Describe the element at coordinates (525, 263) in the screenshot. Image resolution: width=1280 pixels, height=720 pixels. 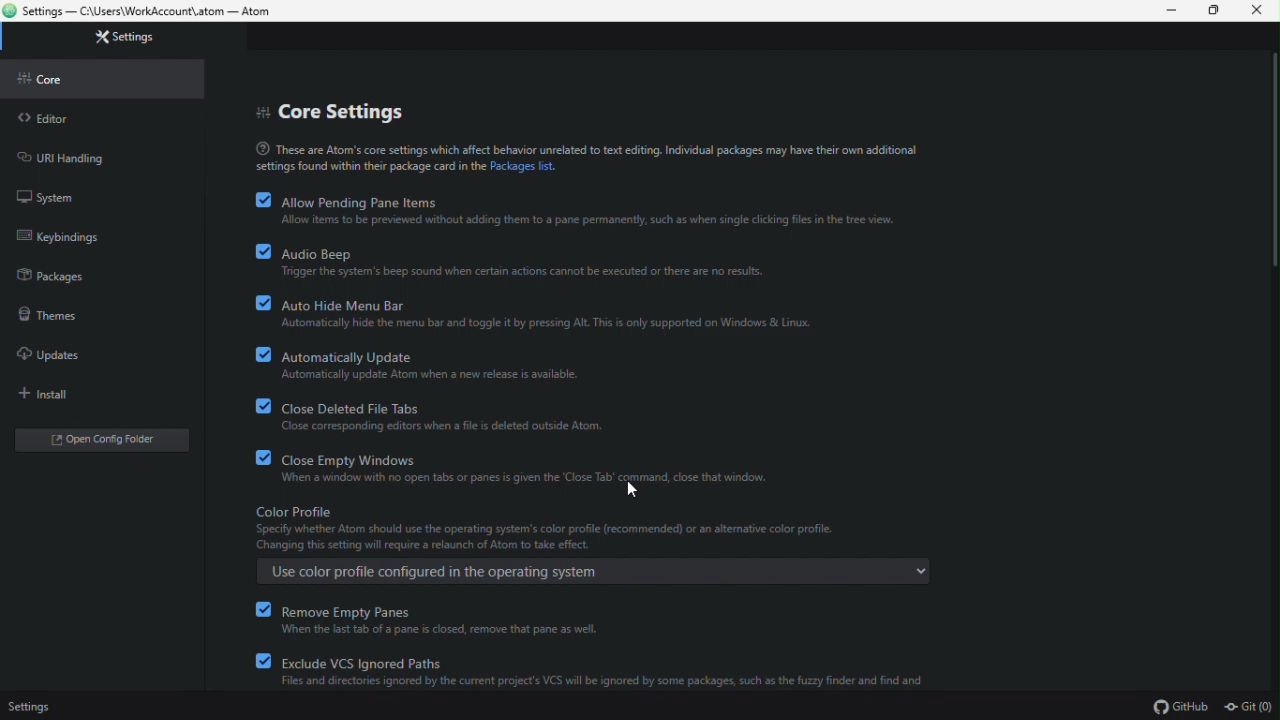
I see `audio beep` at that location.